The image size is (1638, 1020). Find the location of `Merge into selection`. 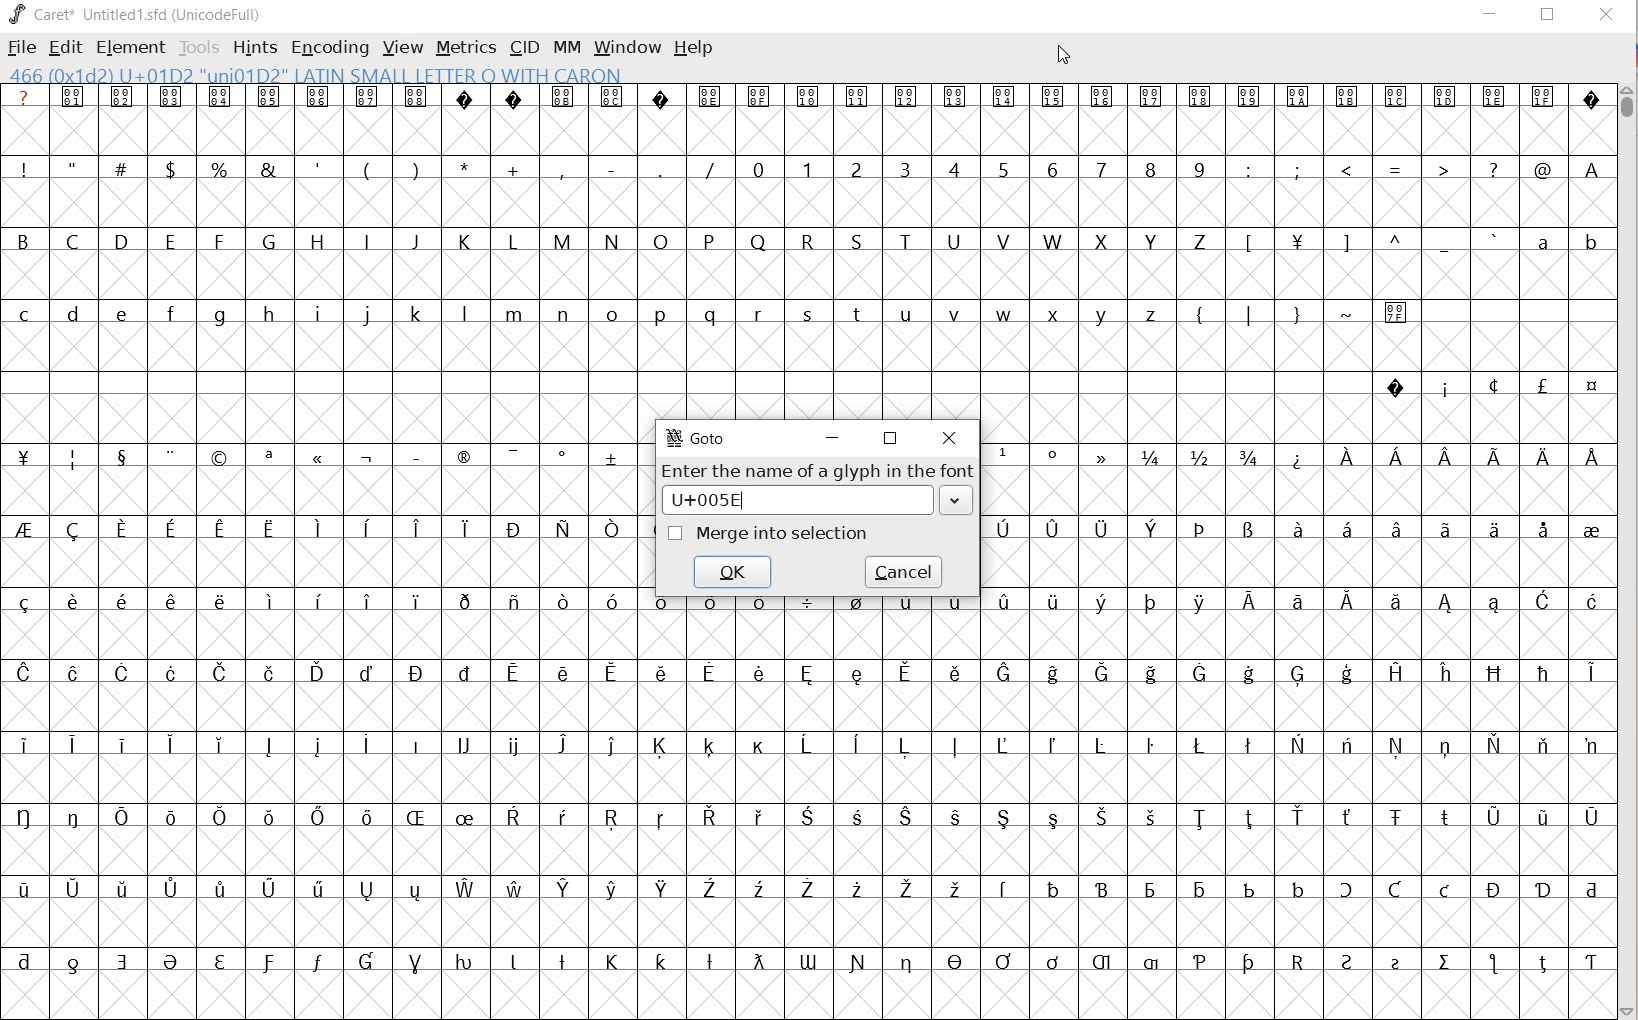

Merge into selection is located at coordinates (770, 533).